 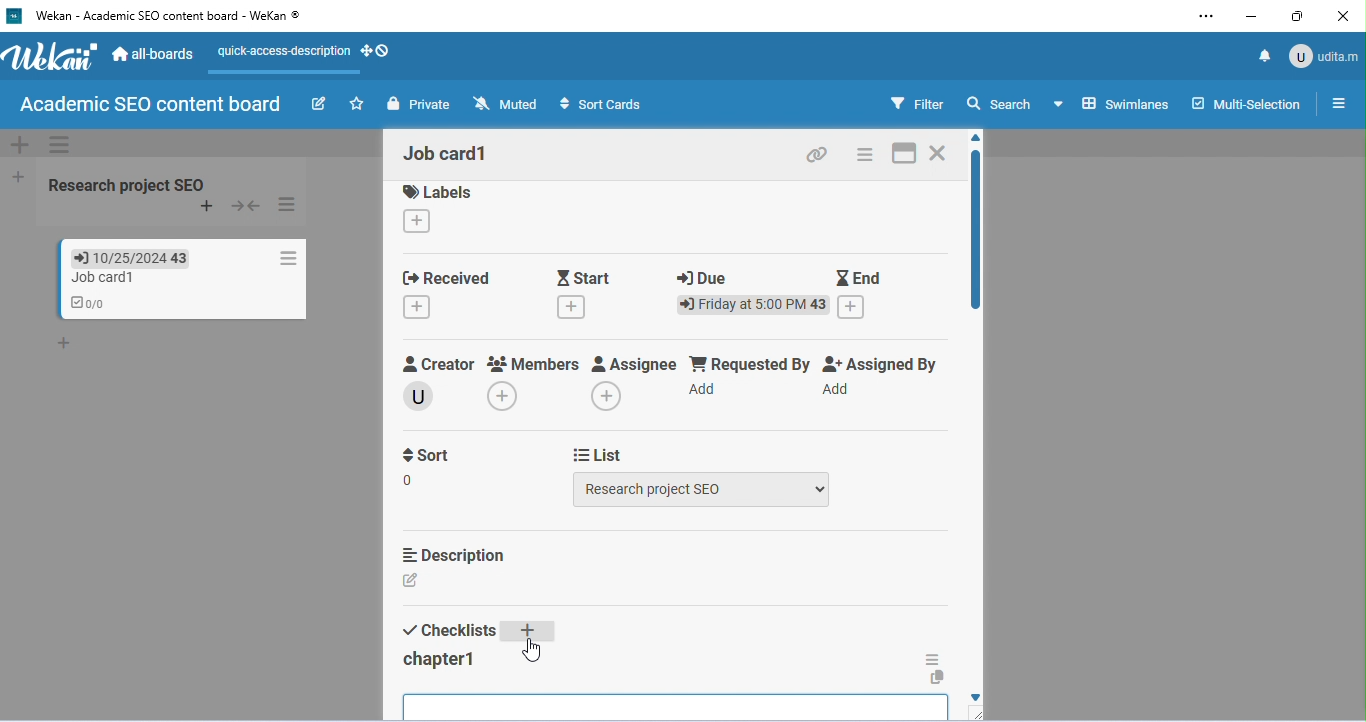 I want to click on due date and time, so click(x=752, y=307).